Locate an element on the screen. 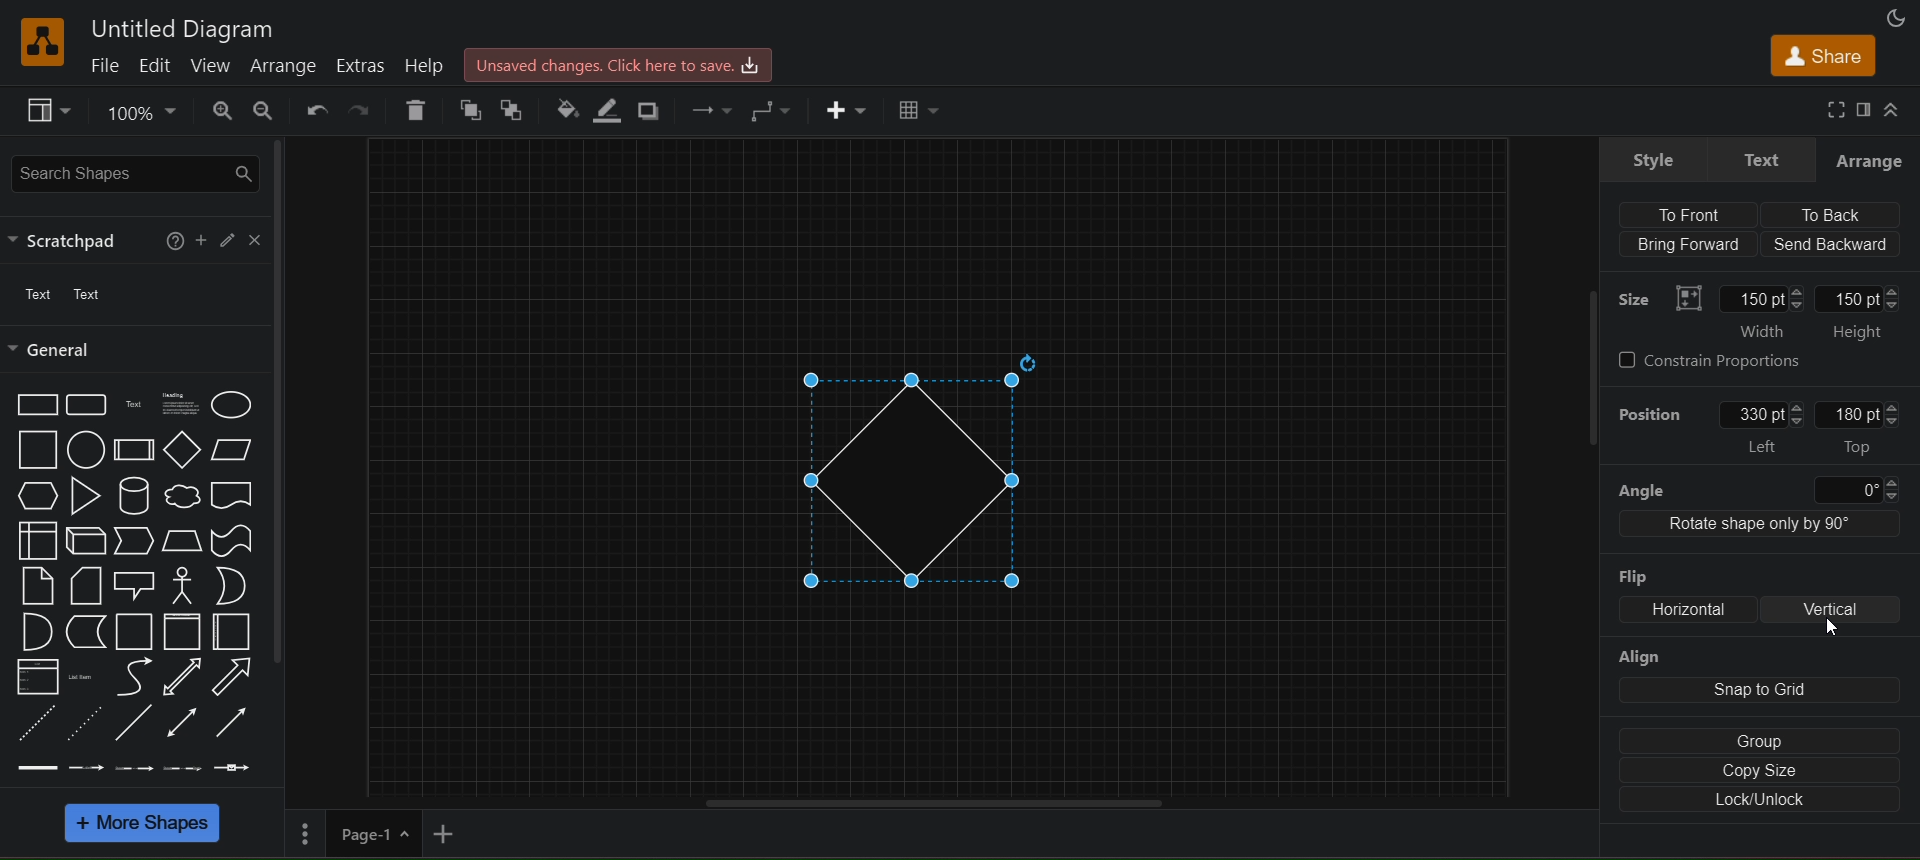 This screenshot has height=860, width=1920. trapezoid is located at coordinates (182, 539).